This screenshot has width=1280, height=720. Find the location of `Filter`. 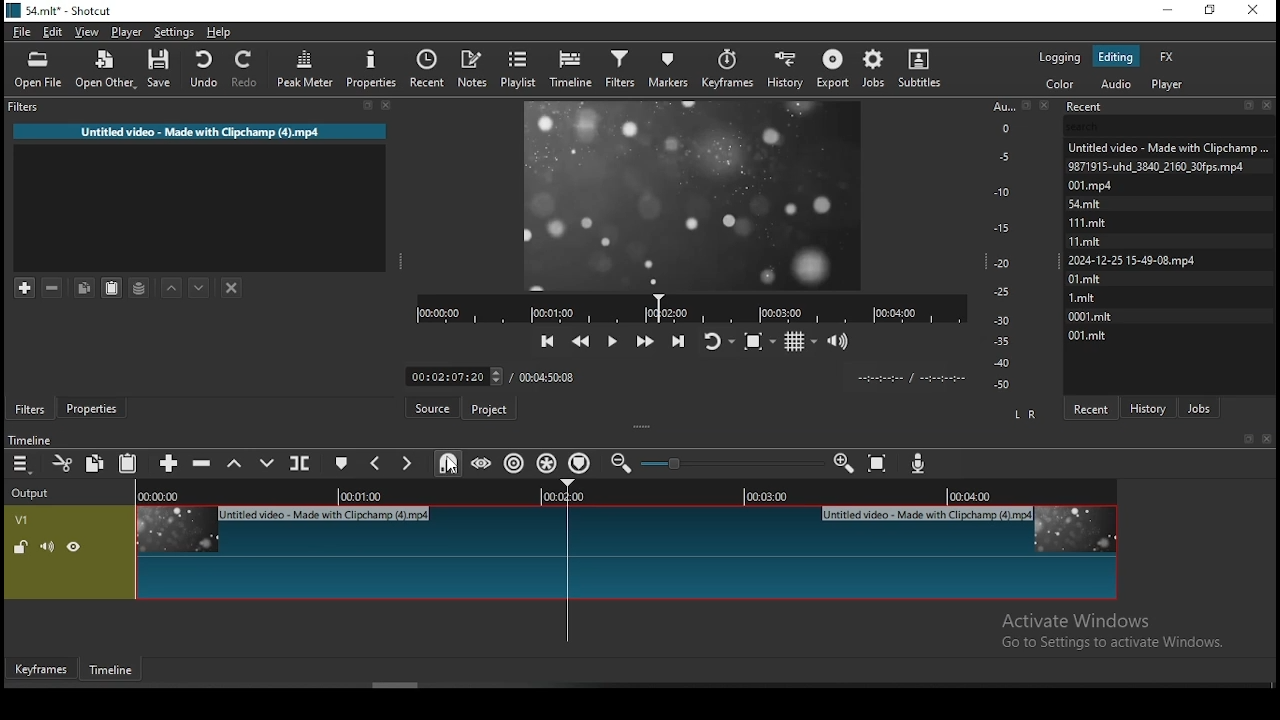

Filter is located at coordinates (199, 108).